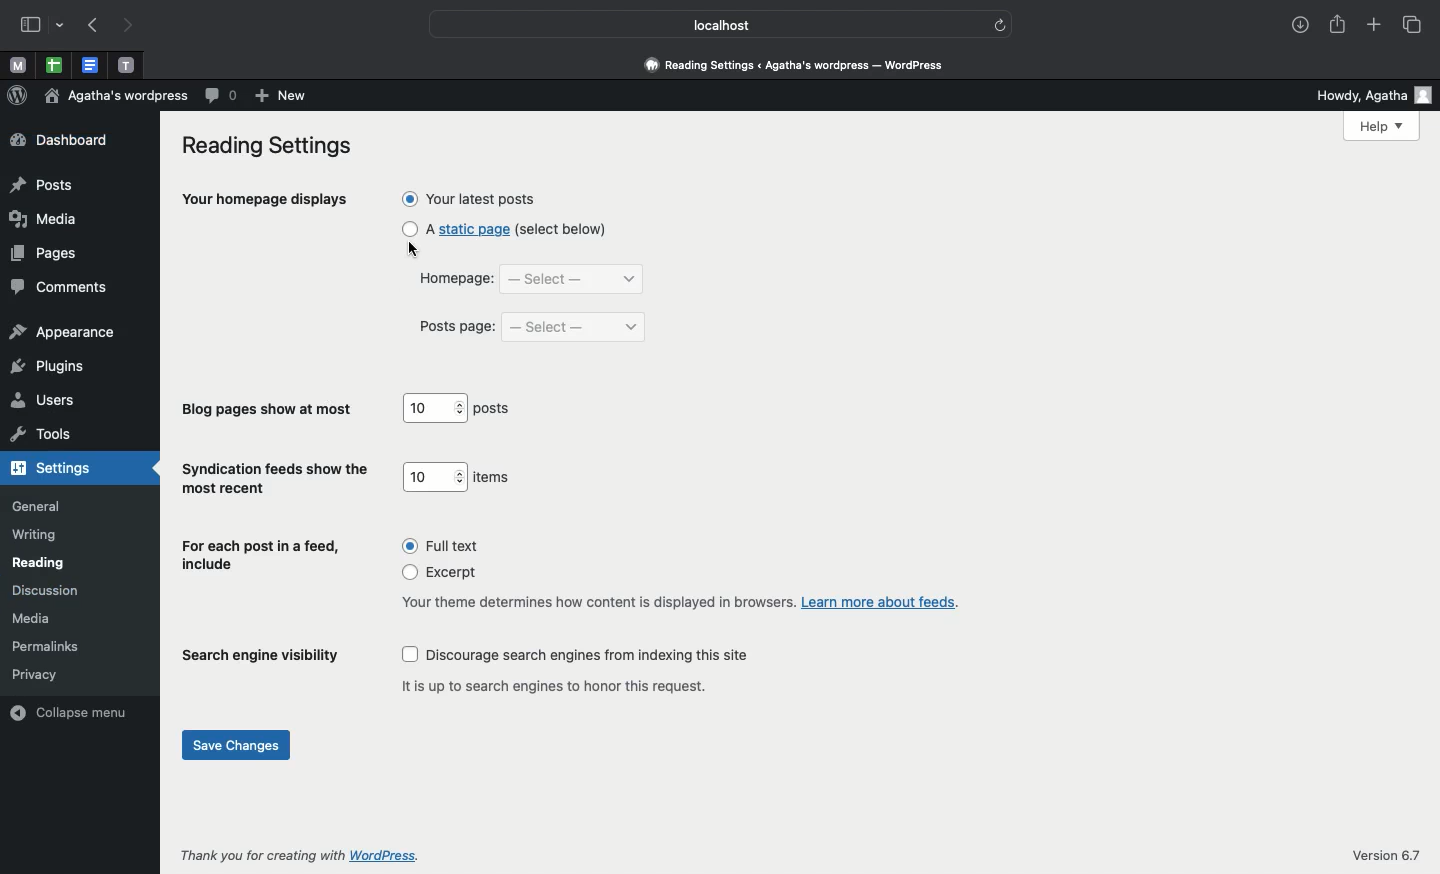 The height and width of the screenshot is (874, 1440). I want to click on Blog pages show at most, so click(270, 410).